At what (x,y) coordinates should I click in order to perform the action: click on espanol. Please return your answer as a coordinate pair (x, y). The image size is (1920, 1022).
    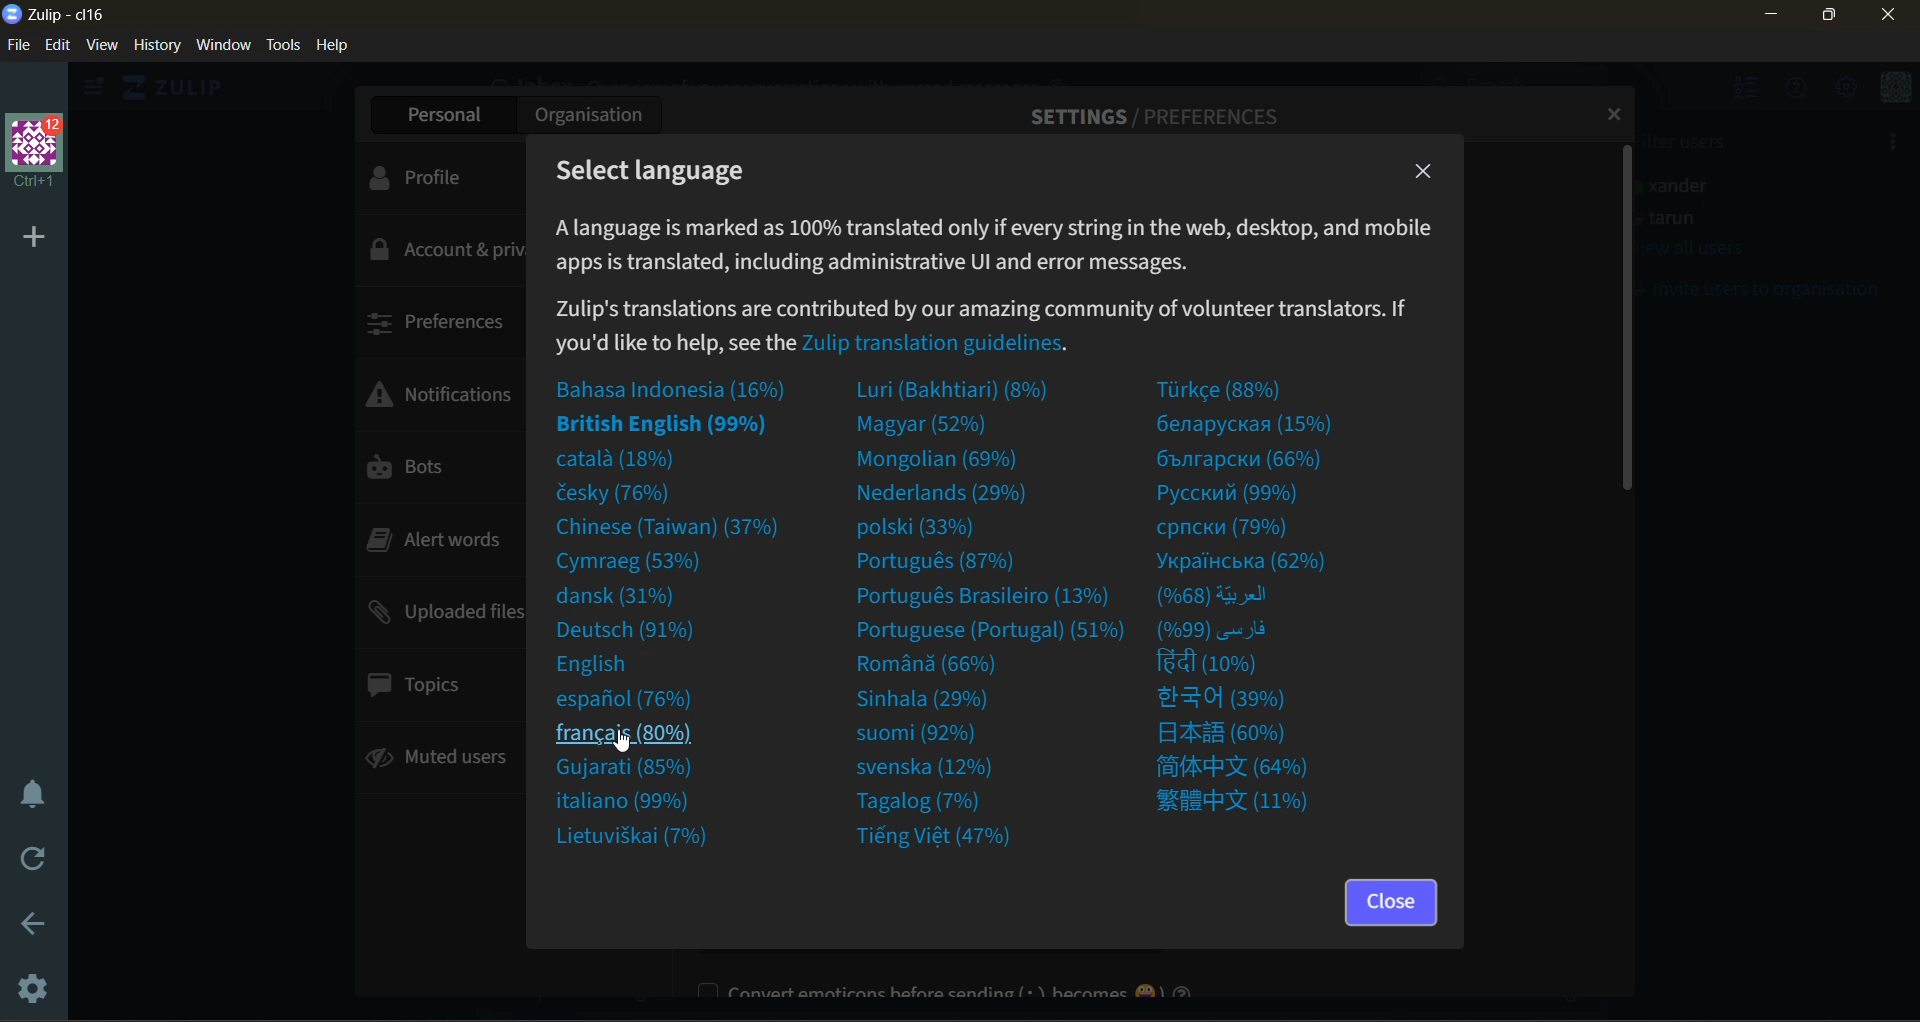
    Looking at the image, I should click on (633, 699).